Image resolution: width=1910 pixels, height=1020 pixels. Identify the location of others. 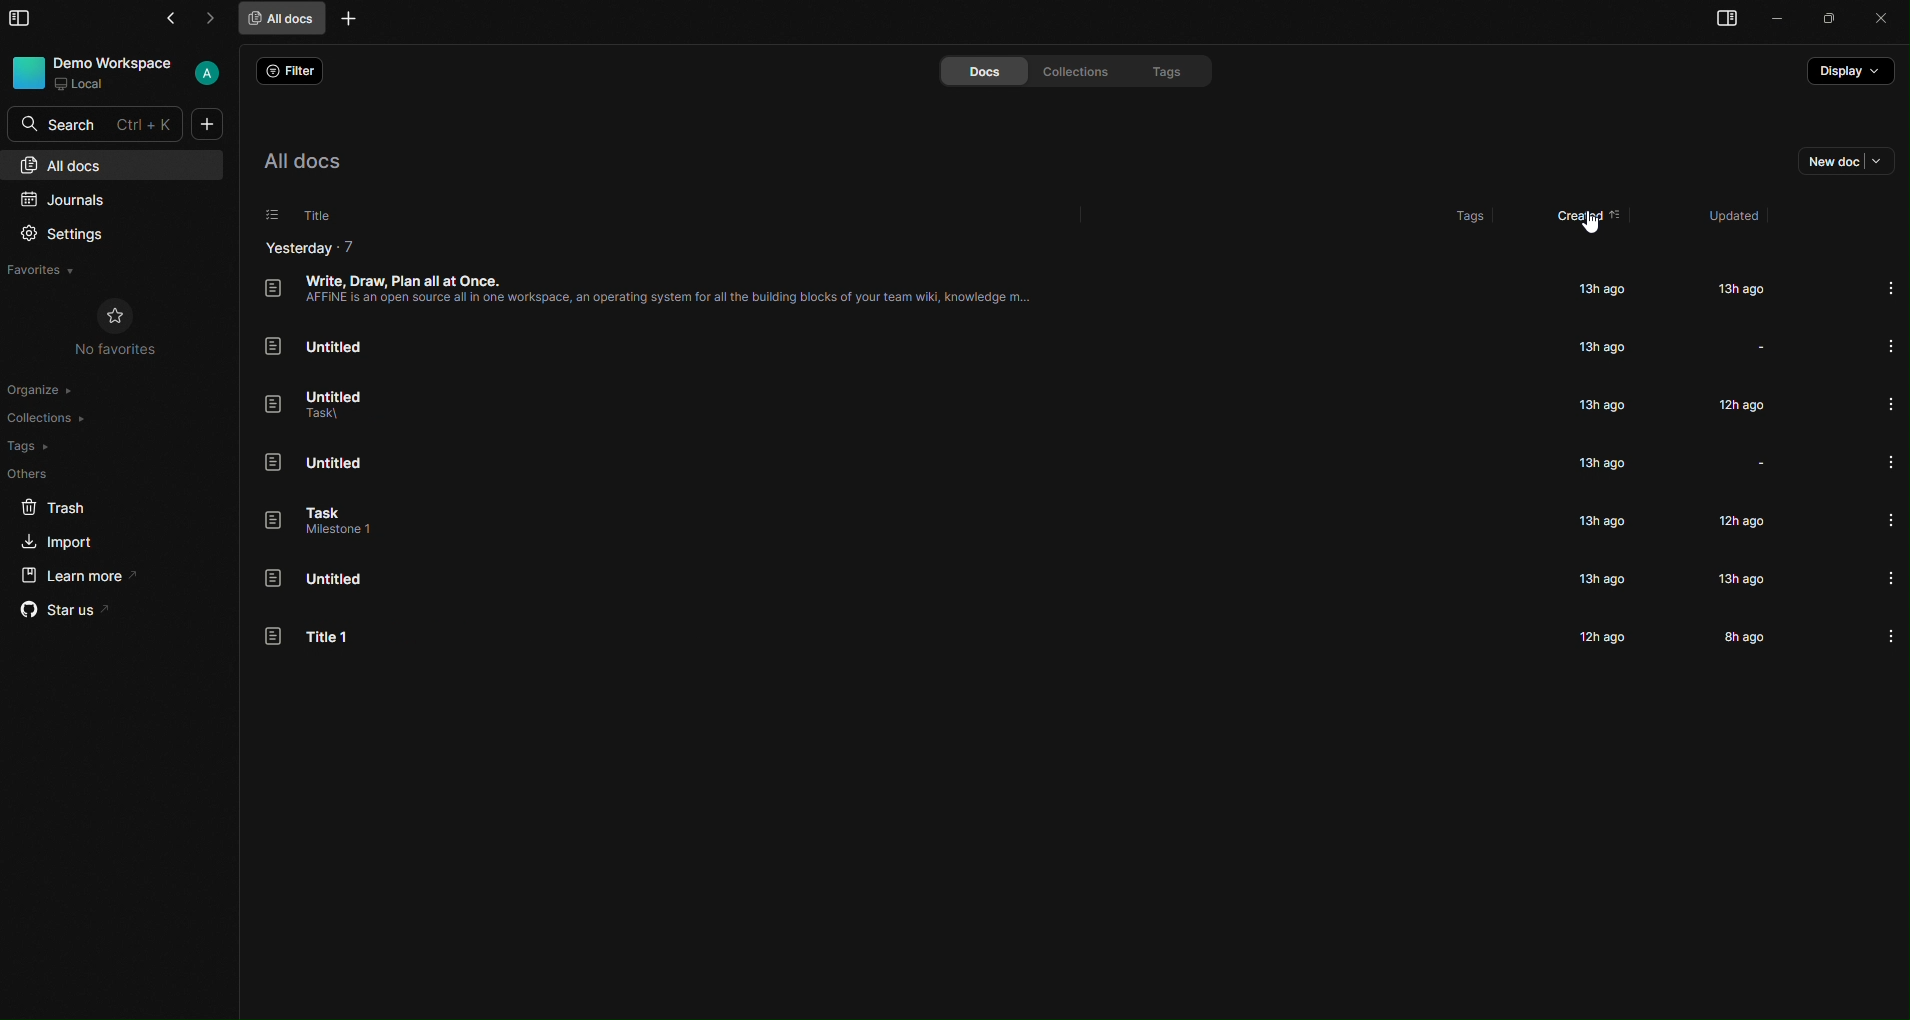
(32, 475).